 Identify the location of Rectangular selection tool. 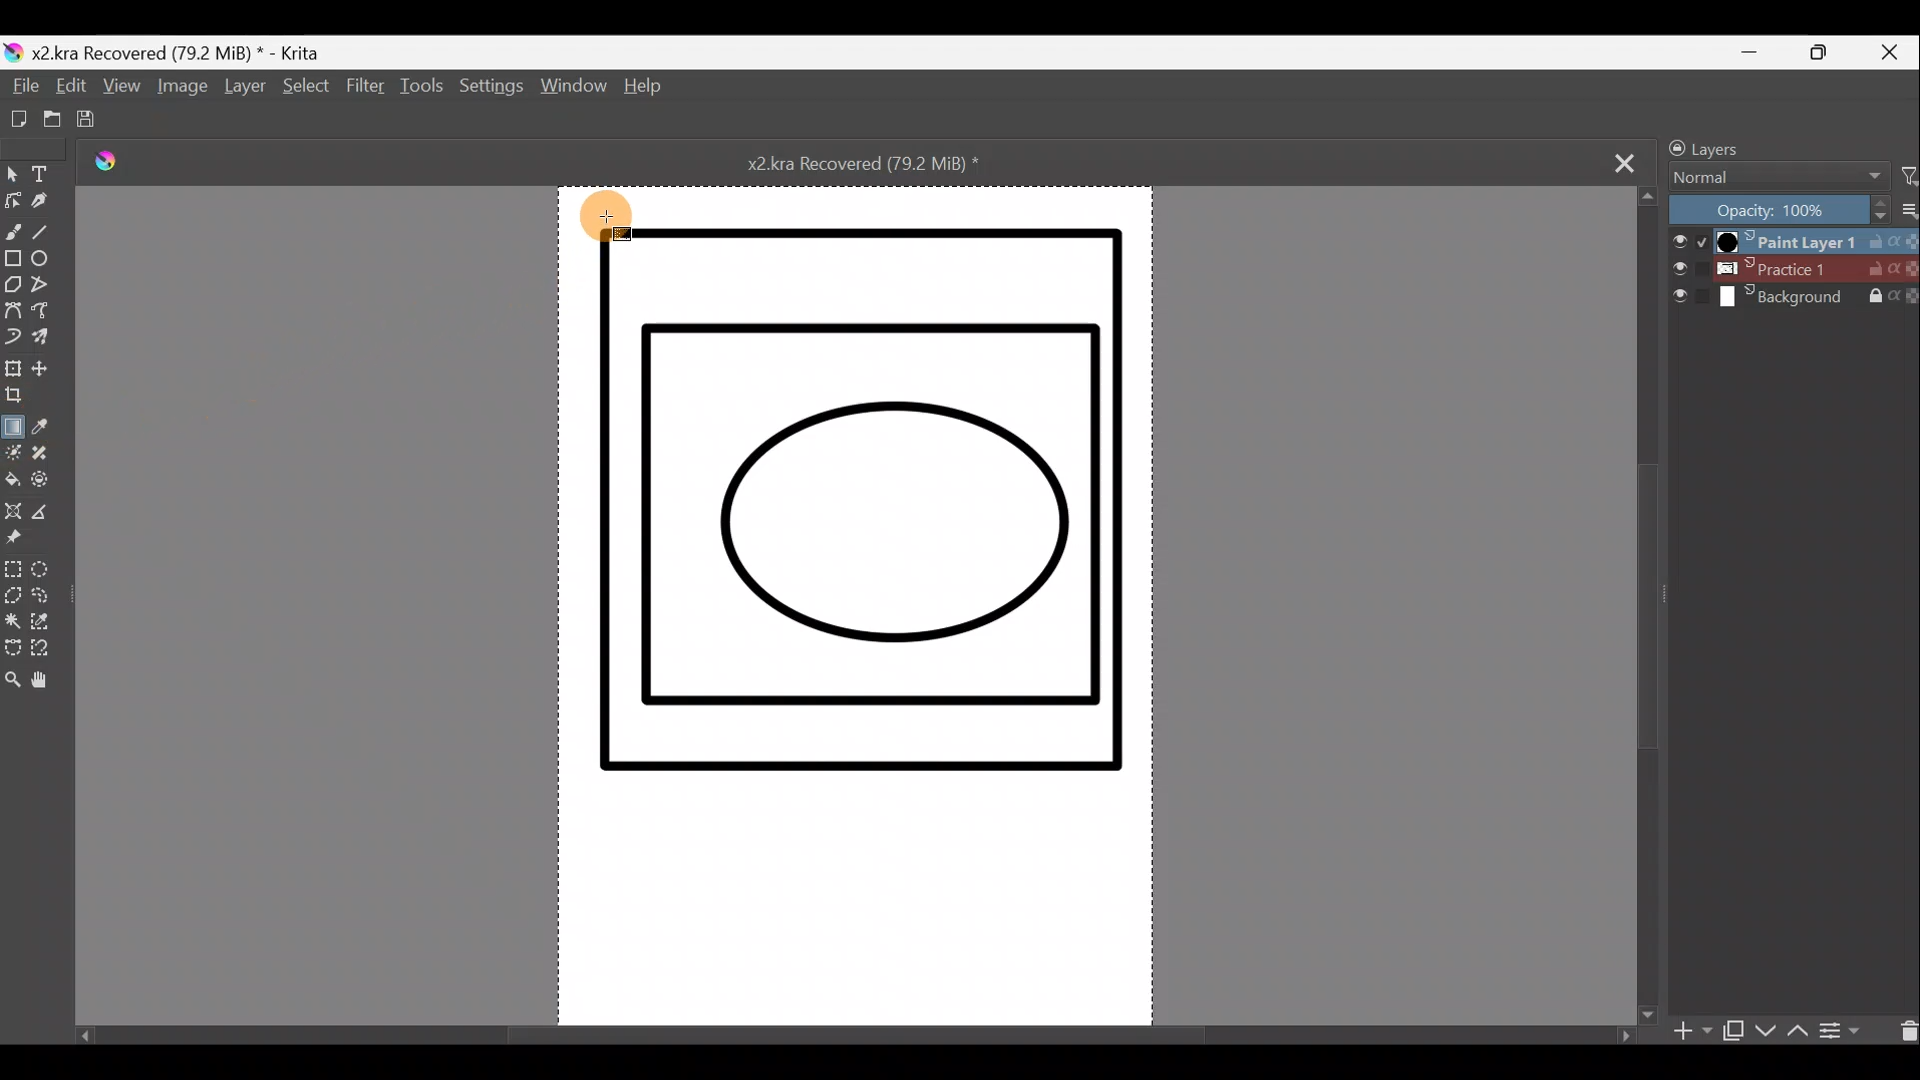
(12, 572).